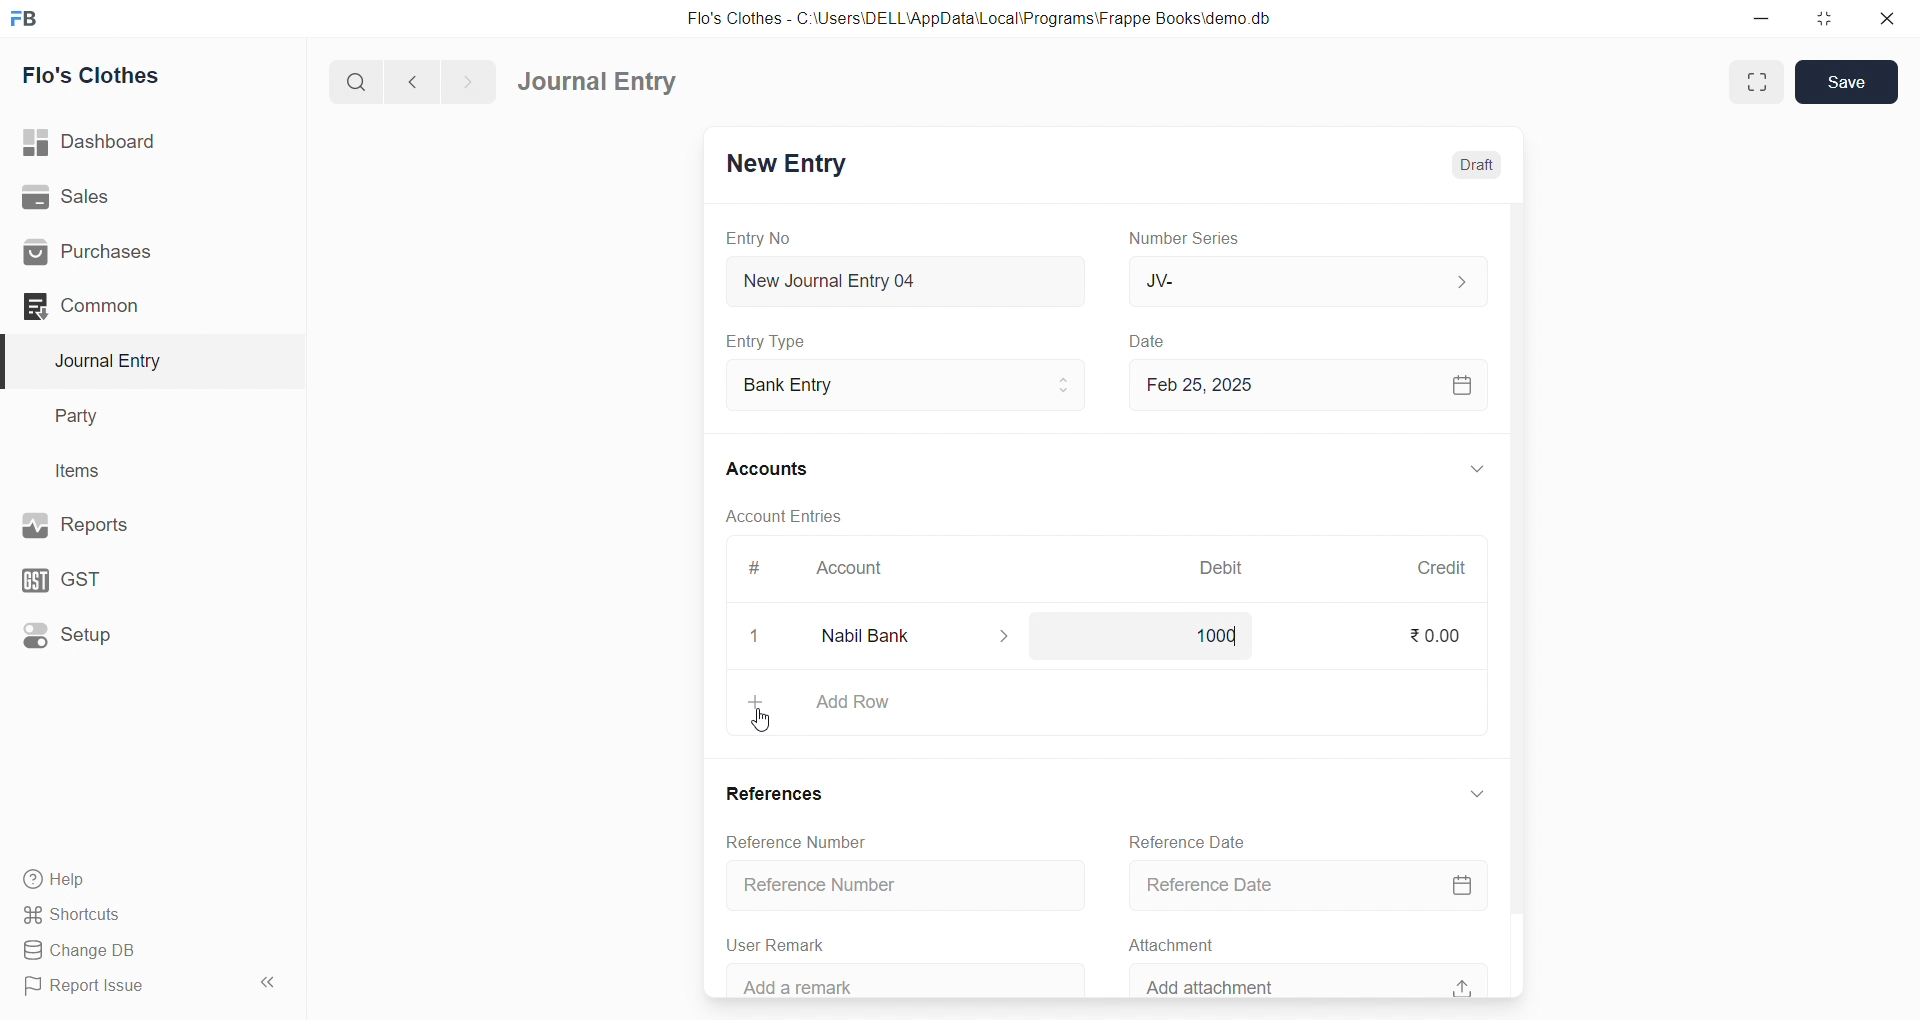  Describe the element at coordinates (782, 515) in the screenshot. I see `Account Entries` at that location.